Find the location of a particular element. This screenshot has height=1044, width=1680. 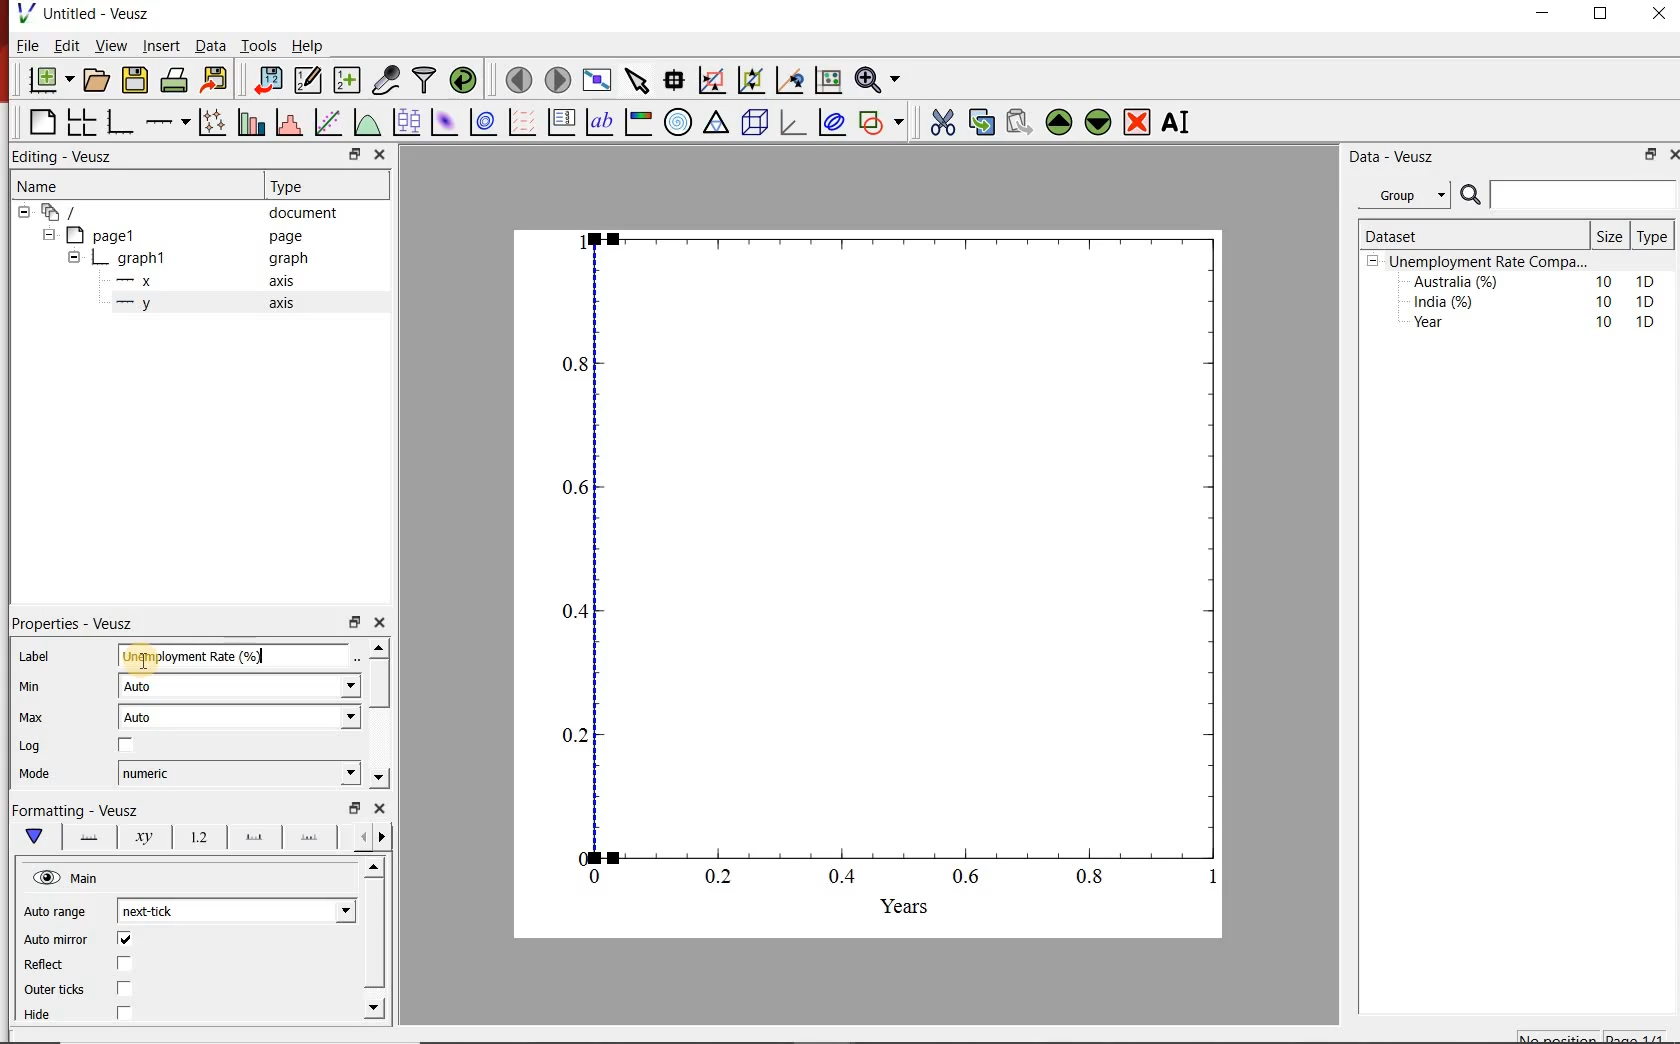

arrange graphs is located at coordinates (81, 121).